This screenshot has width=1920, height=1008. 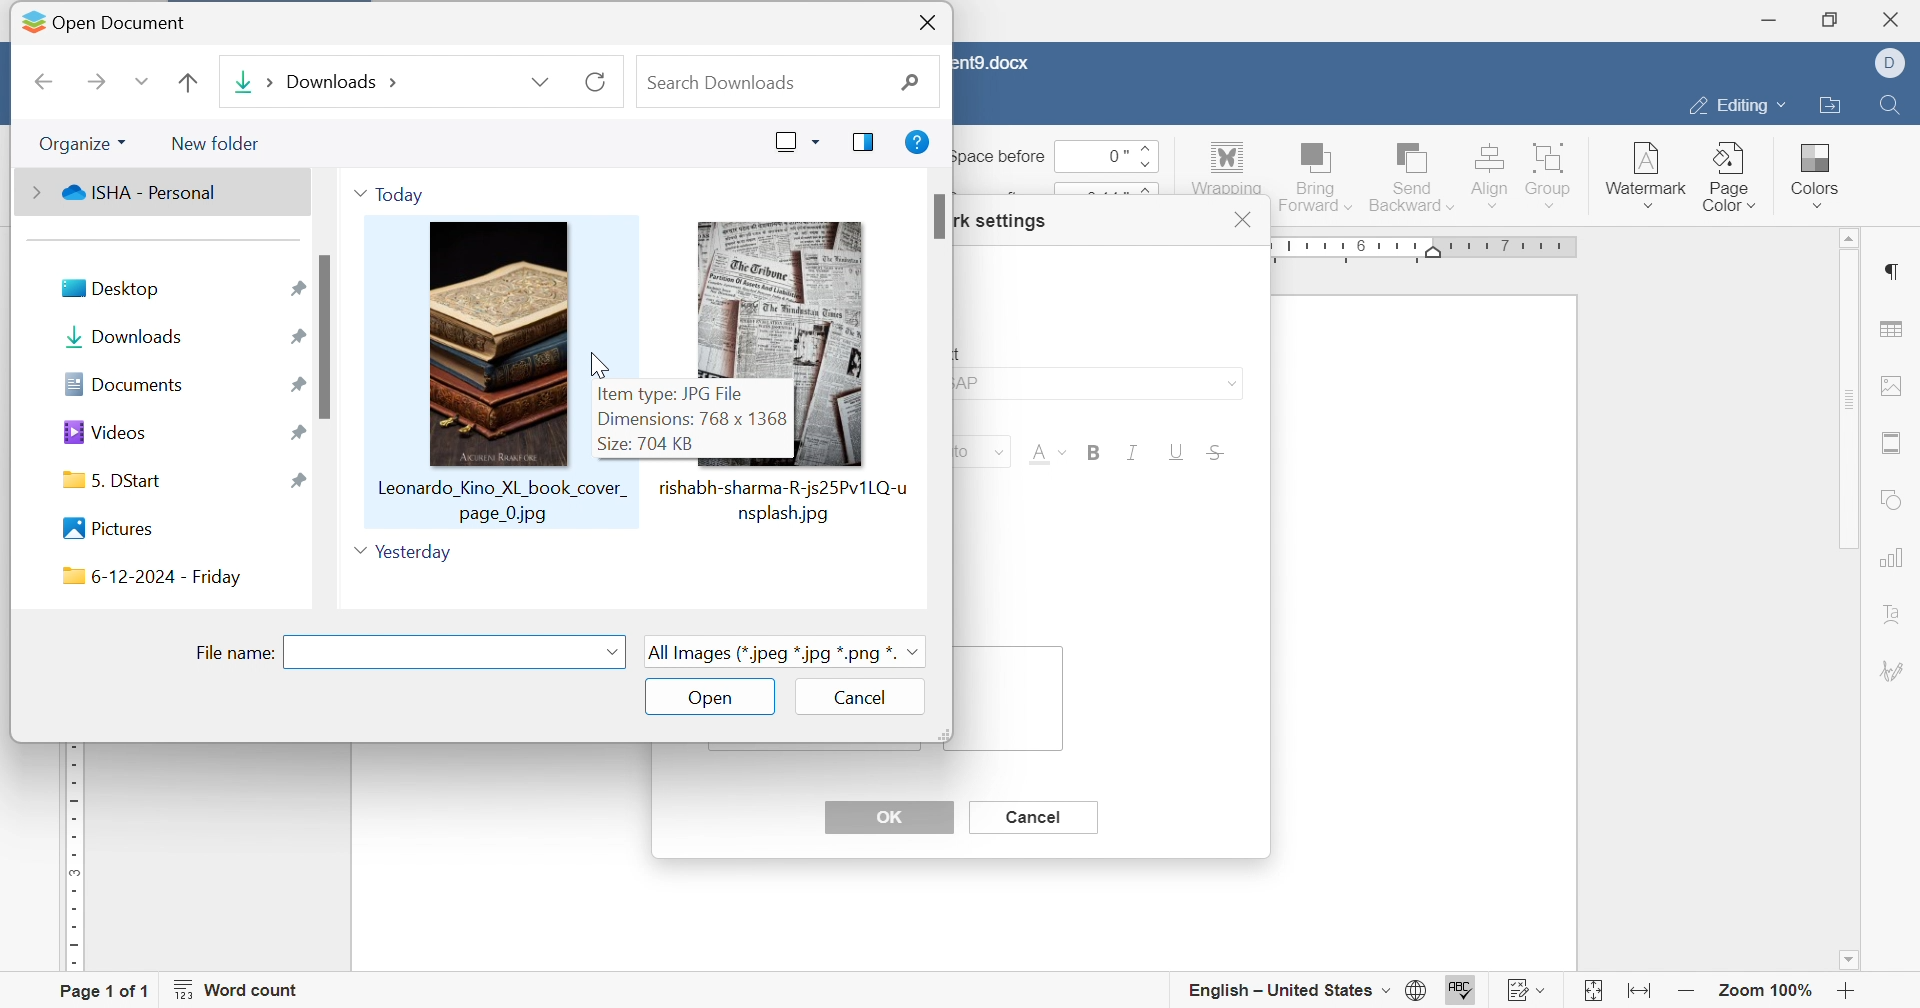 I want to click on header and footer settings, so click(x=1888, y=443).